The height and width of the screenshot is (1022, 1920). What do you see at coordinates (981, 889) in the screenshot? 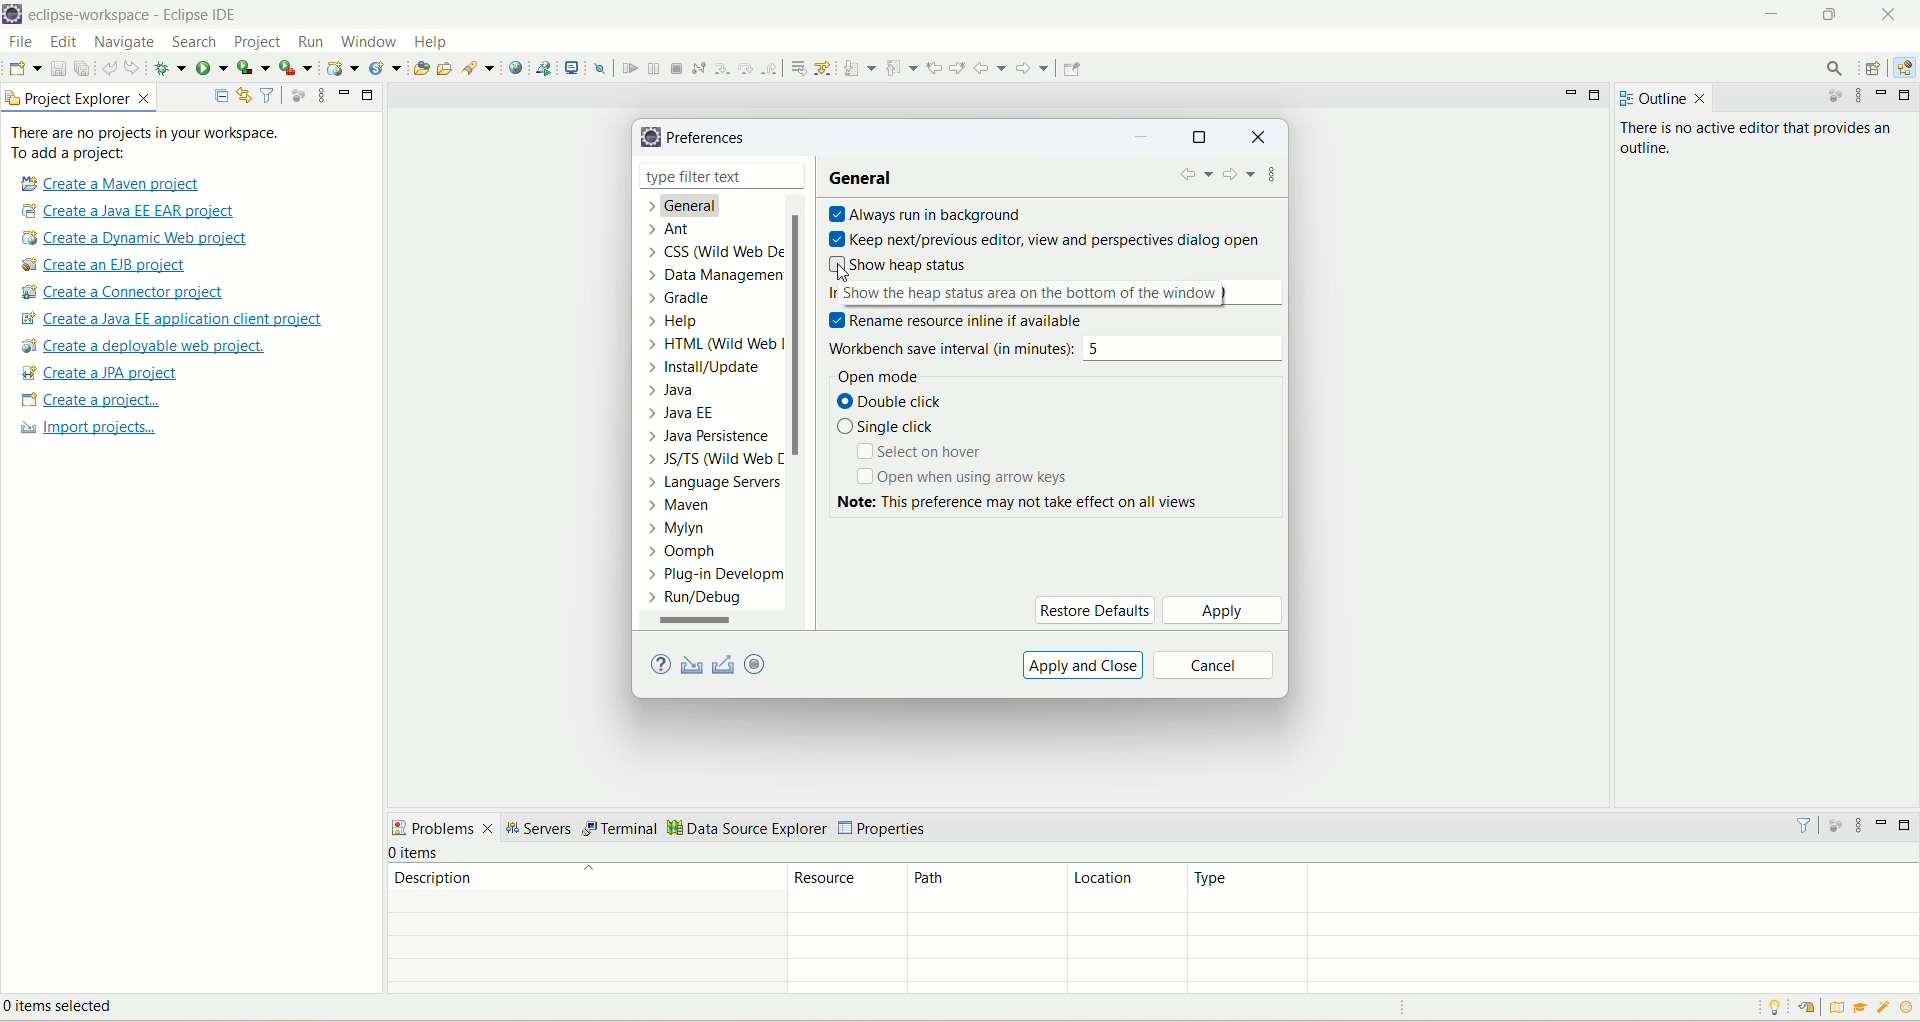
I see `path` at bounding box center [981, 889].